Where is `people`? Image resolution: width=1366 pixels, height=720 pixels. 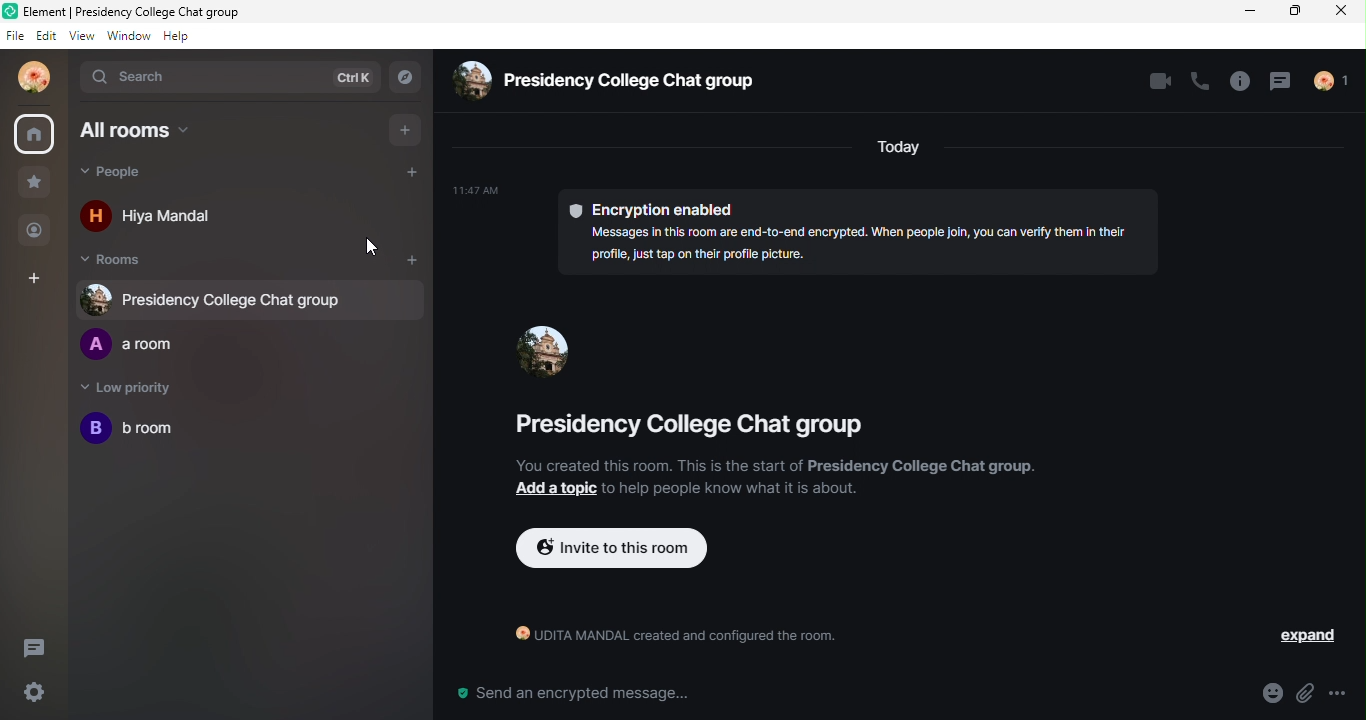 people is located at coordinates (1340, 83).